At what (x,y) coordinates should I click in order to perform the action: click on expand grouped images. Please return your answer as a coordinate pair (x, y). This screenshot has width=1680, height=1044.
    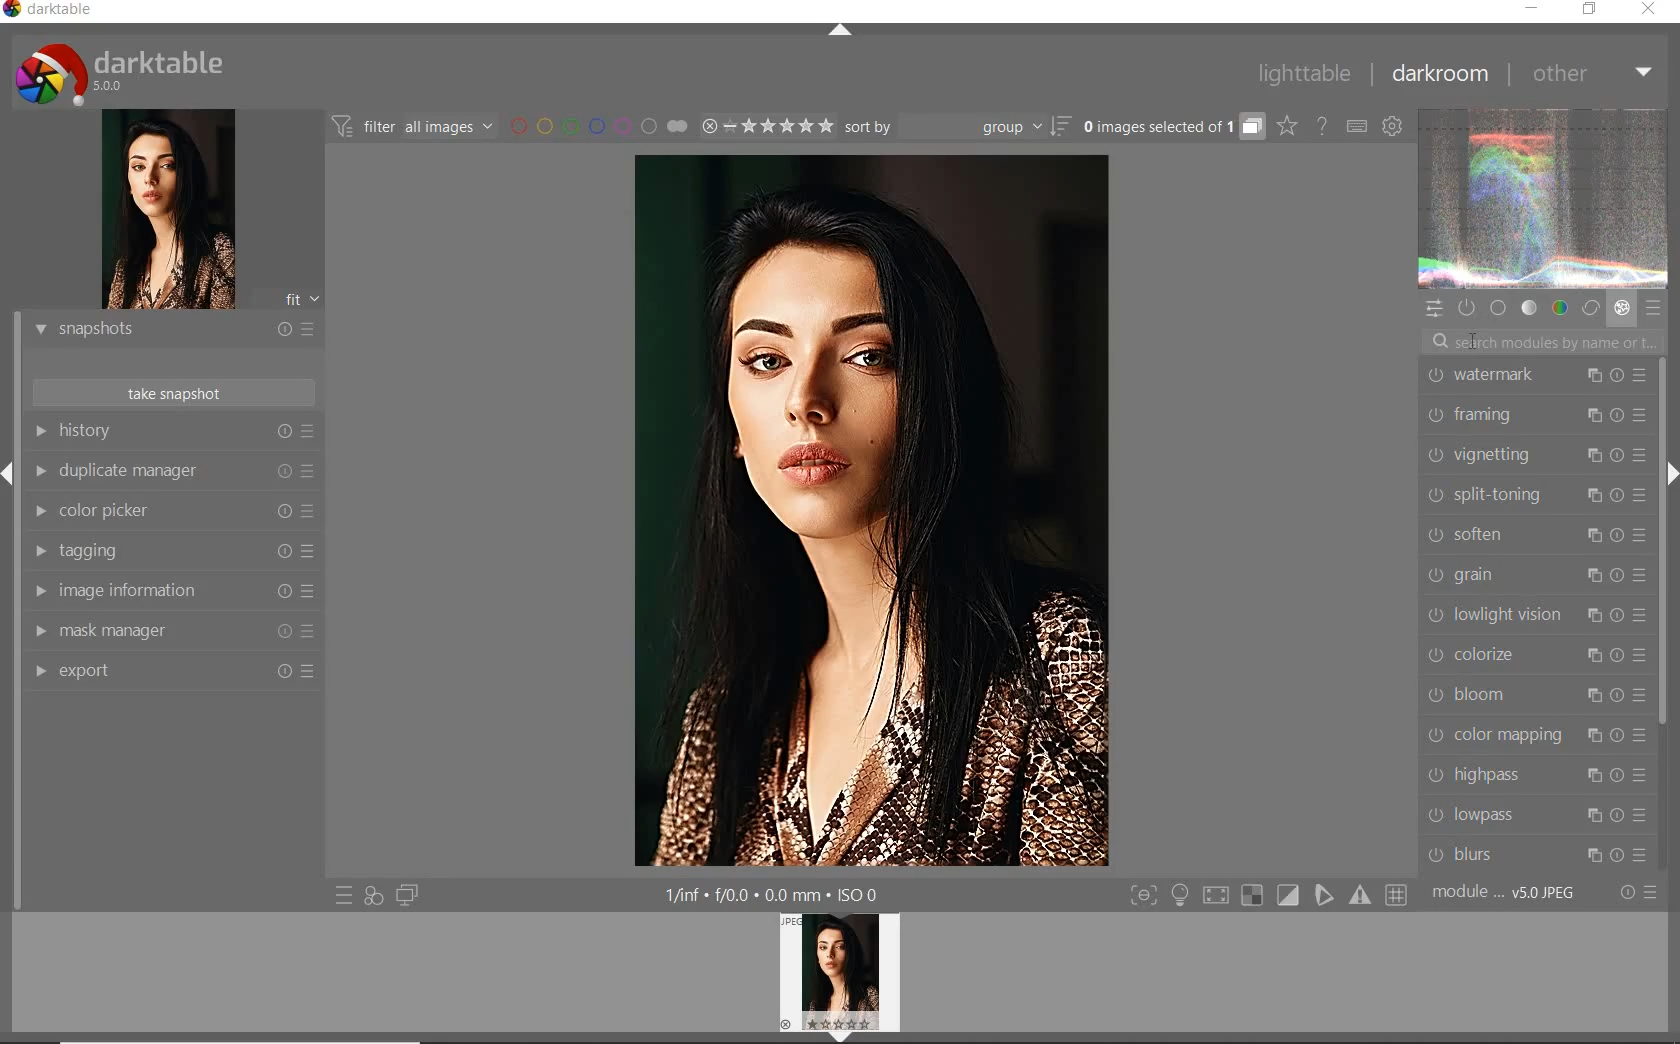
    Looking at the image, I should click on (1172, 128).